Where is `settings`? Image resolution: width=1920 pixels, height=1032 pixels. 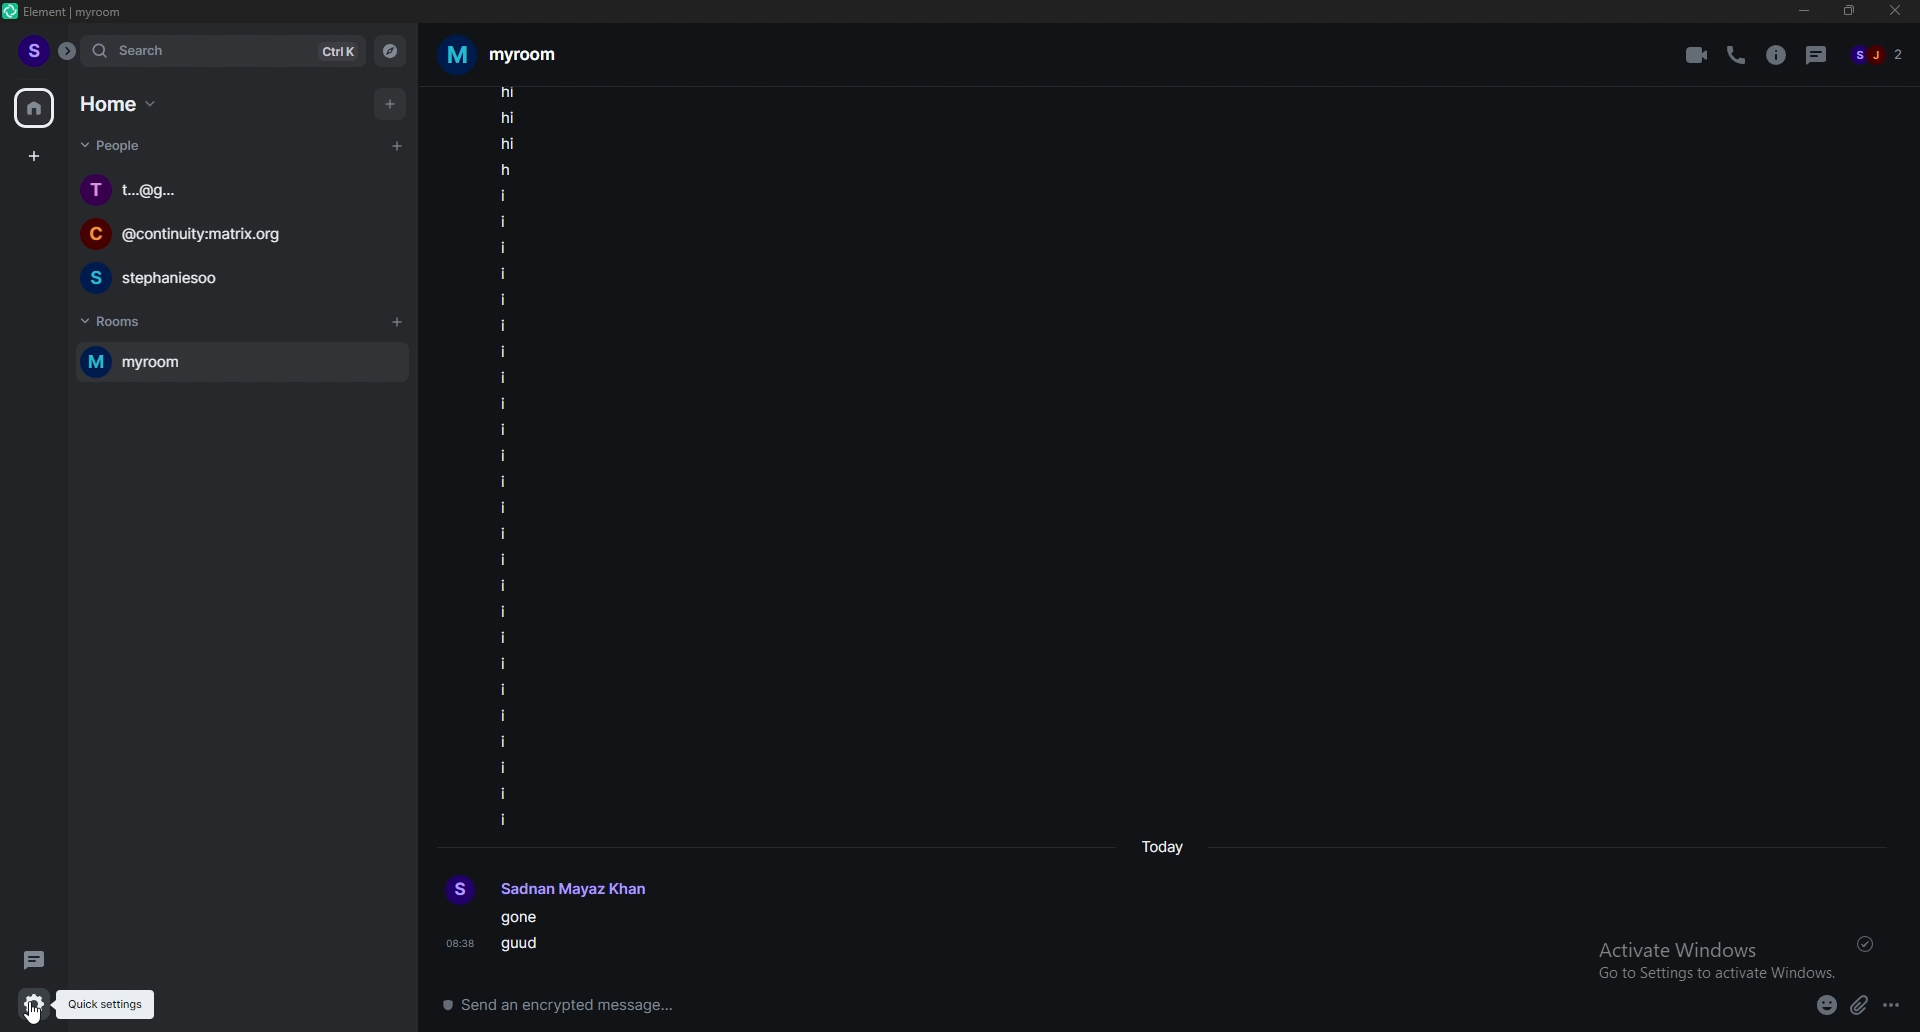 settings is located at coordinates (31, 1003).